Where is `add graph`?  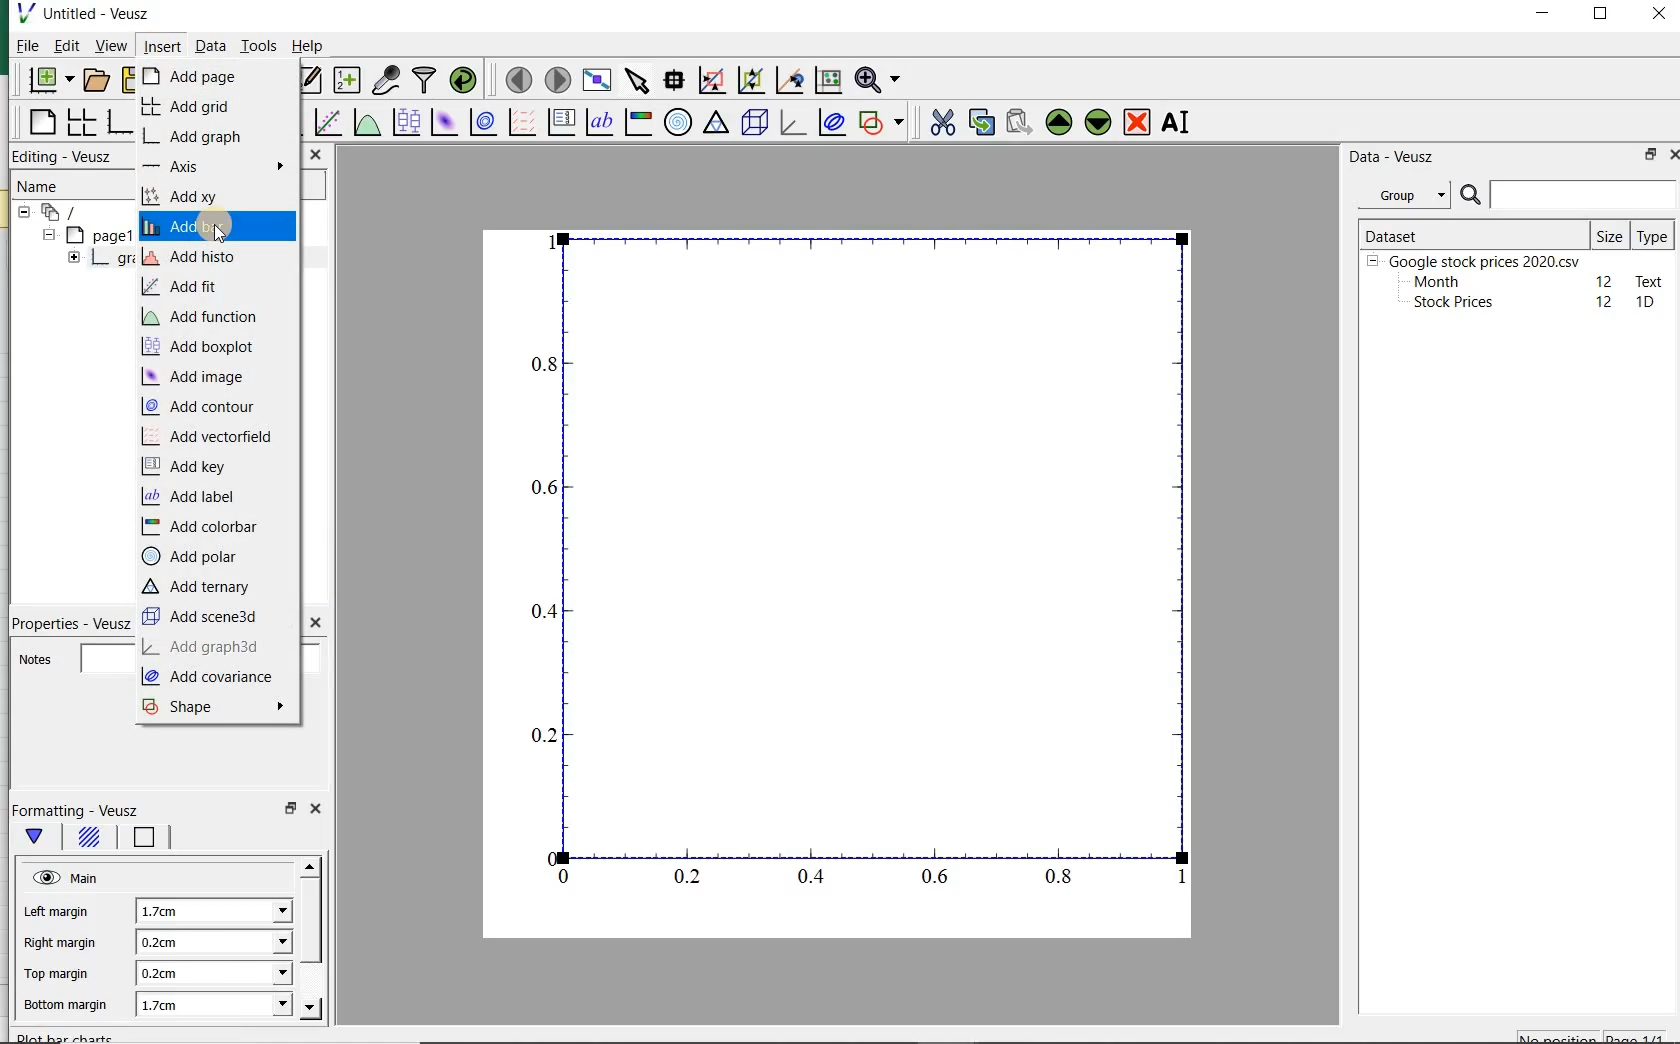
add graph is located at coordinates (207, 136).